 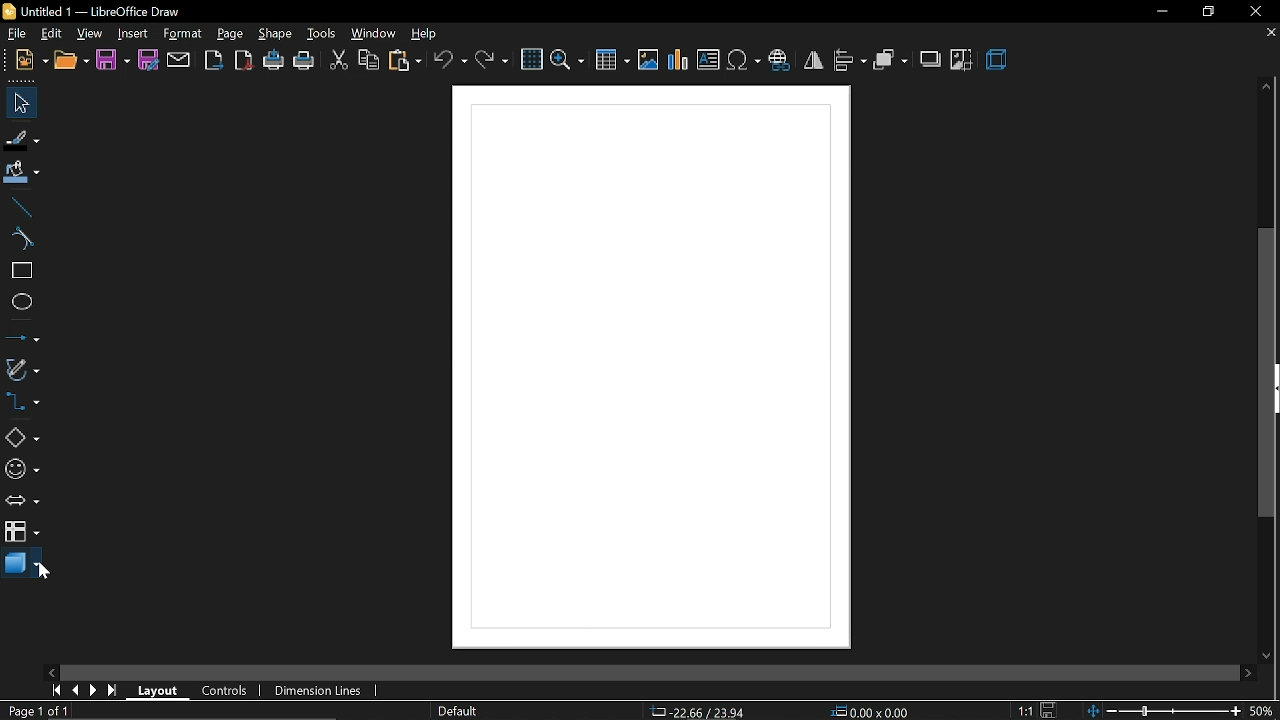 What do you see at coordinates (405, 61) in the screenshot?
I see `paste` at bounding box center [405, 61].